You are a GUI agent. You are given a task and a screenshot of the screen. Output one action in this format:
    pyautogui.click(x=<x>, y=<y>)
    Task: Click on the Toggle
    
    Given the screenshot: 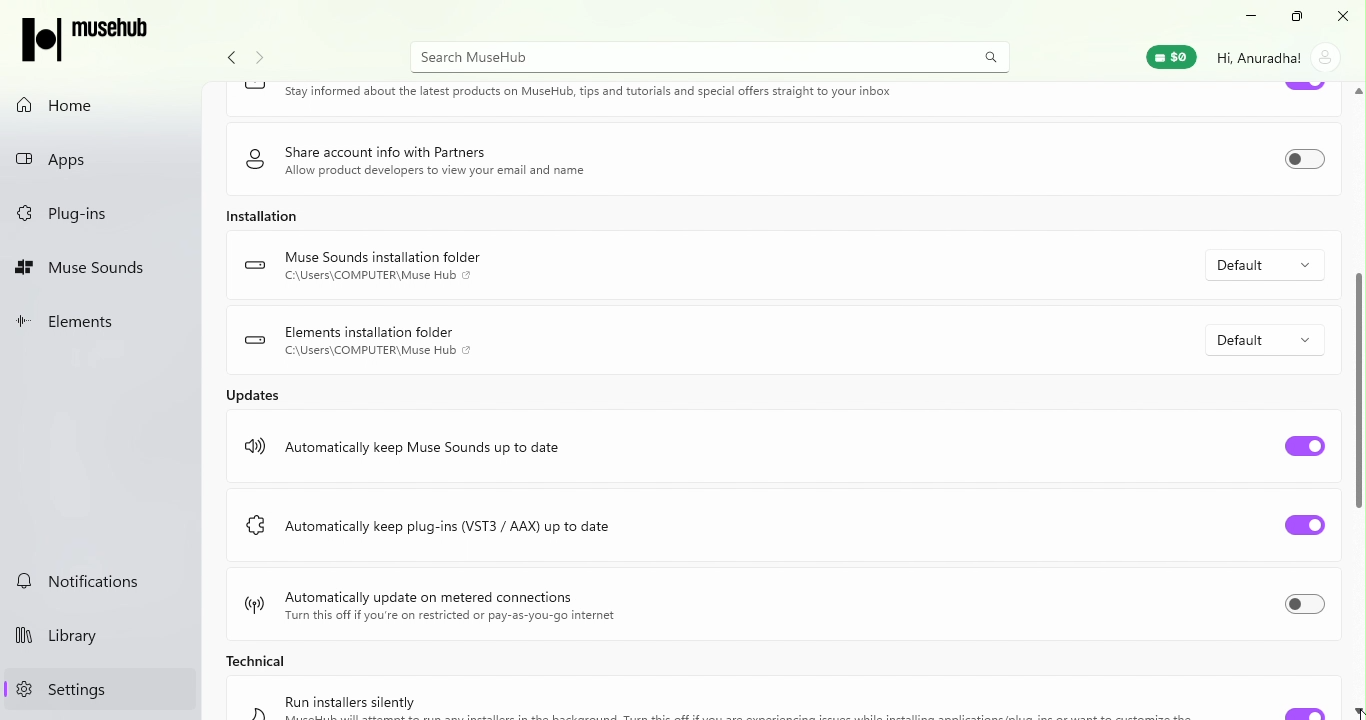 What is the action you would take?
    pyautogui.click(x=1305, y=524)
    